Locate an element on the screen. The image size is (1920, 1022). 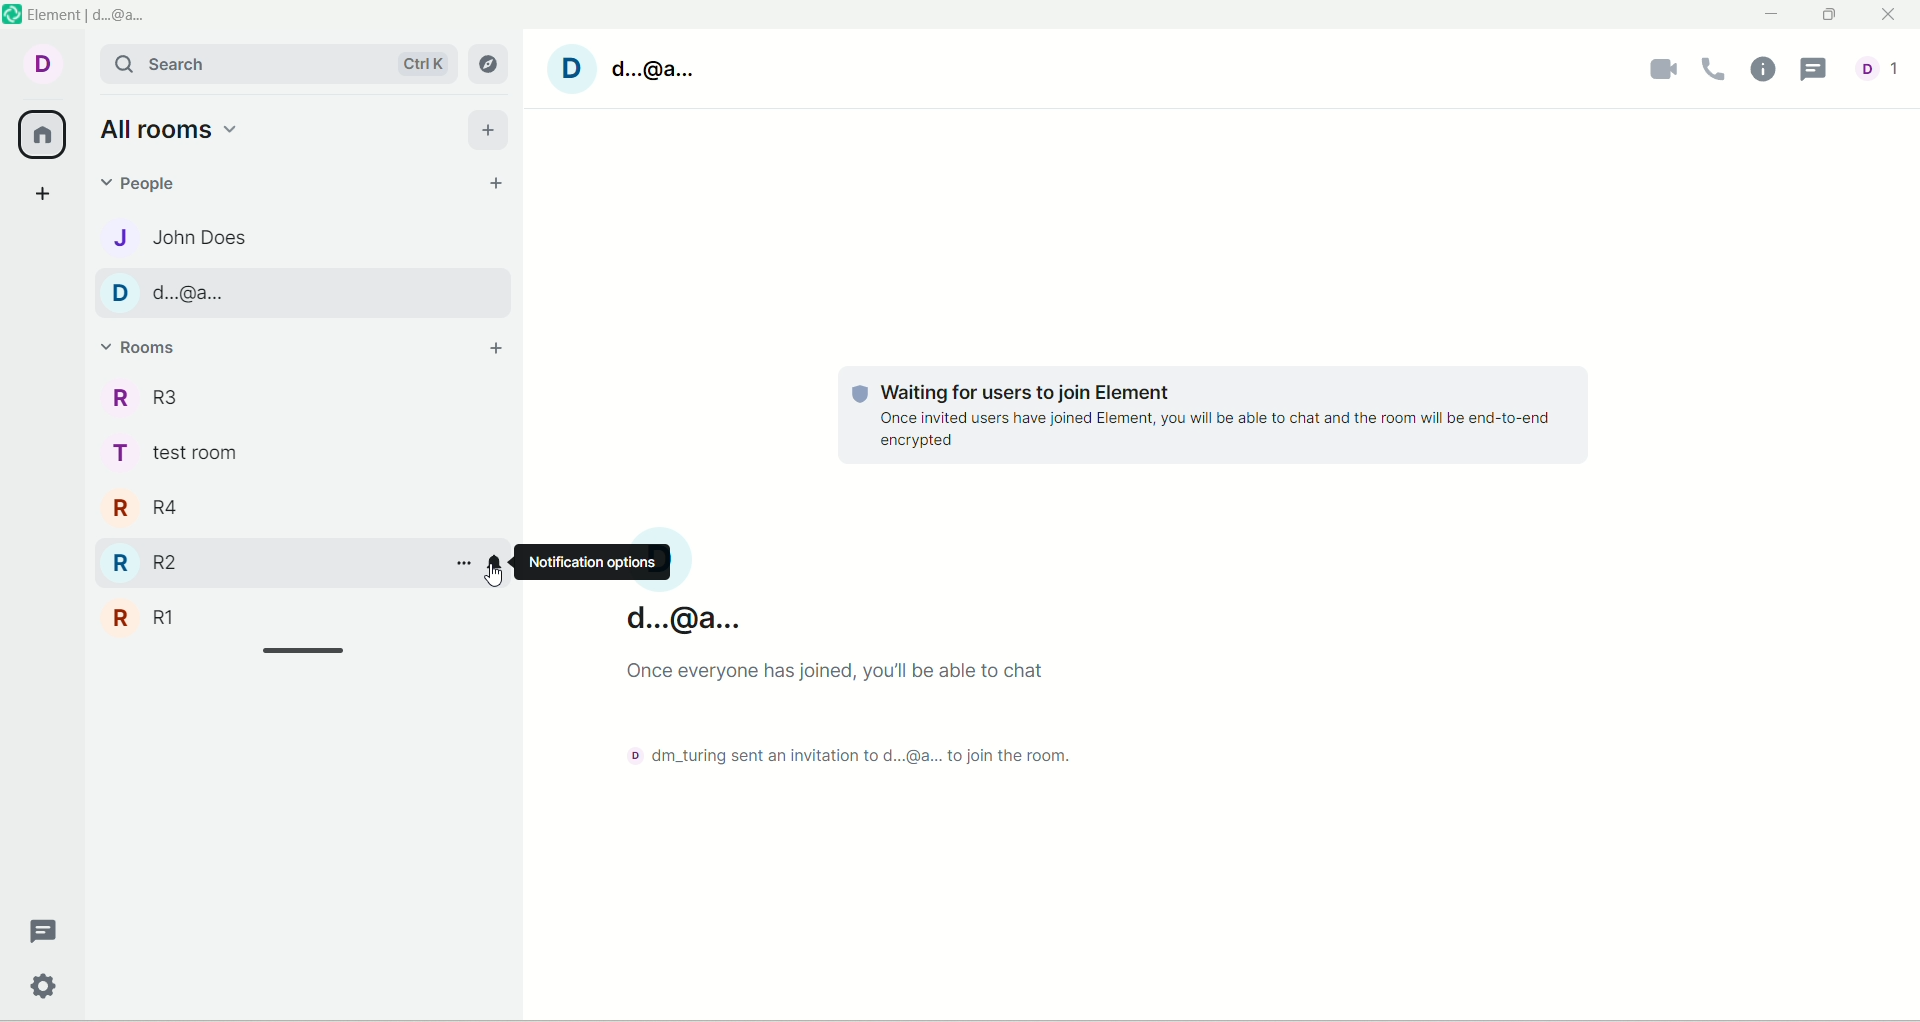
create a space is located at coordinates (44, 193).